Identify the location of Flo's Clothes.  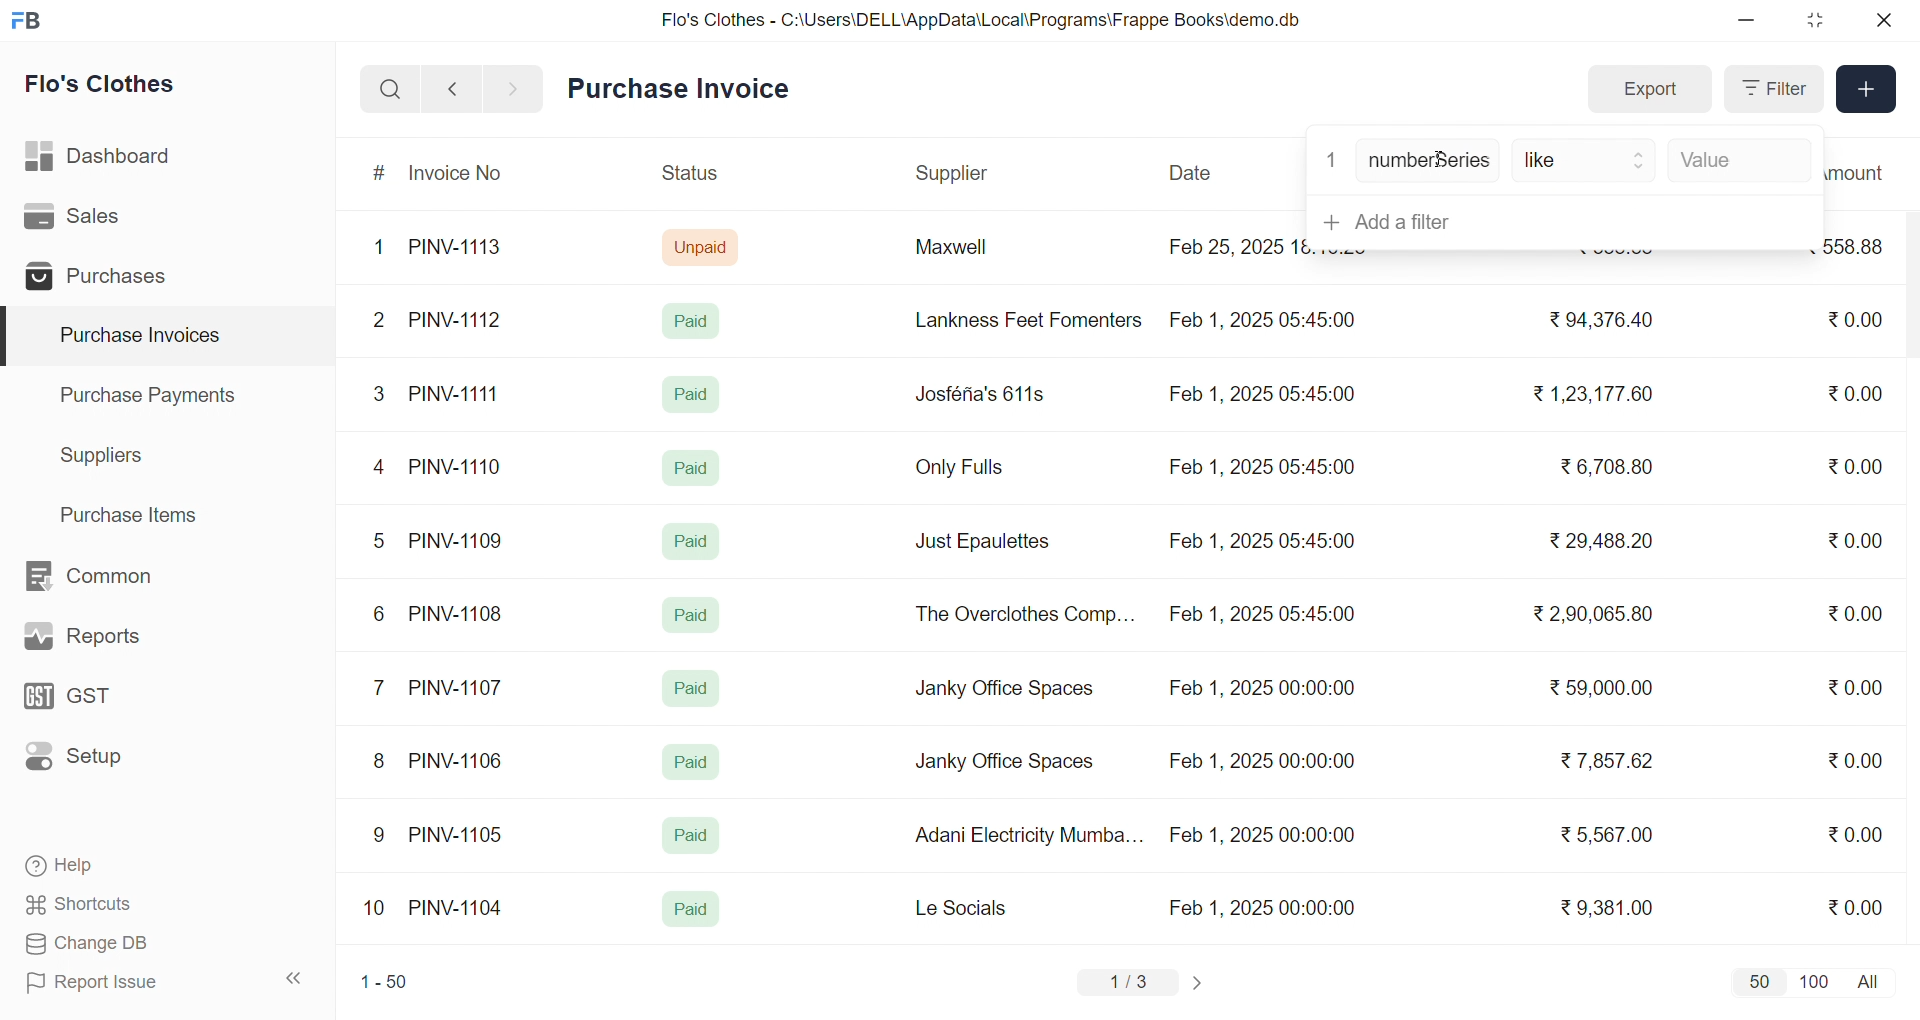
(114, 87).